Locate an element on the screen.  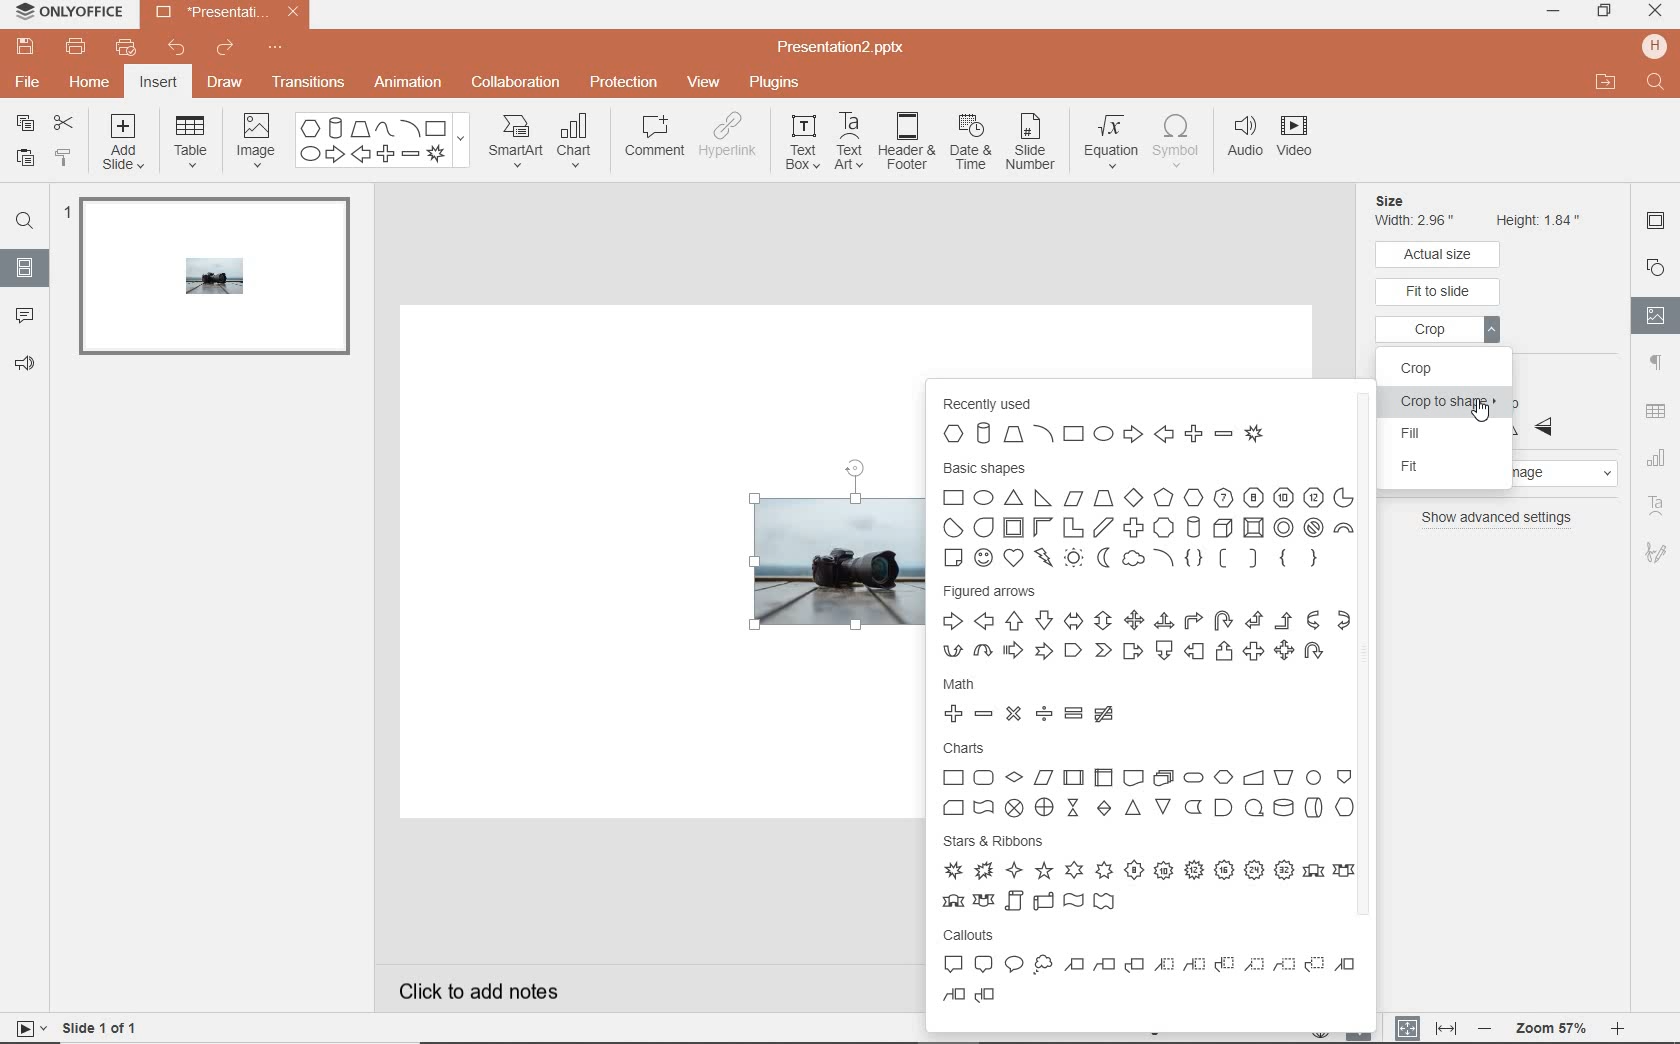
protection is located at coordinates (623, 84).